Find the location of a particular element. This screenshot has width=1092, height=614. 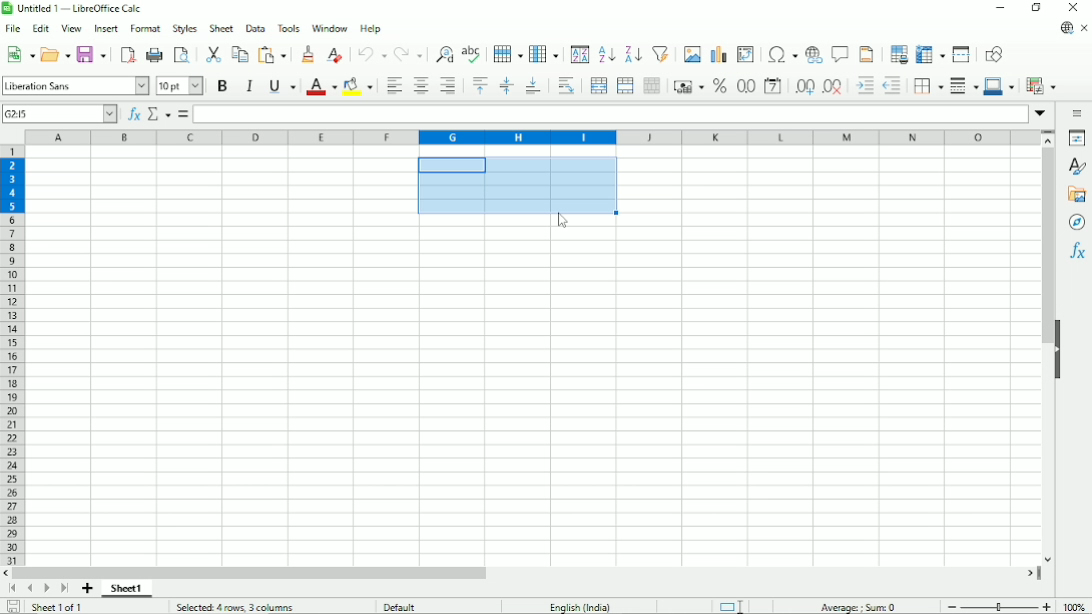

Define print area is located at coordinates (898, 53).